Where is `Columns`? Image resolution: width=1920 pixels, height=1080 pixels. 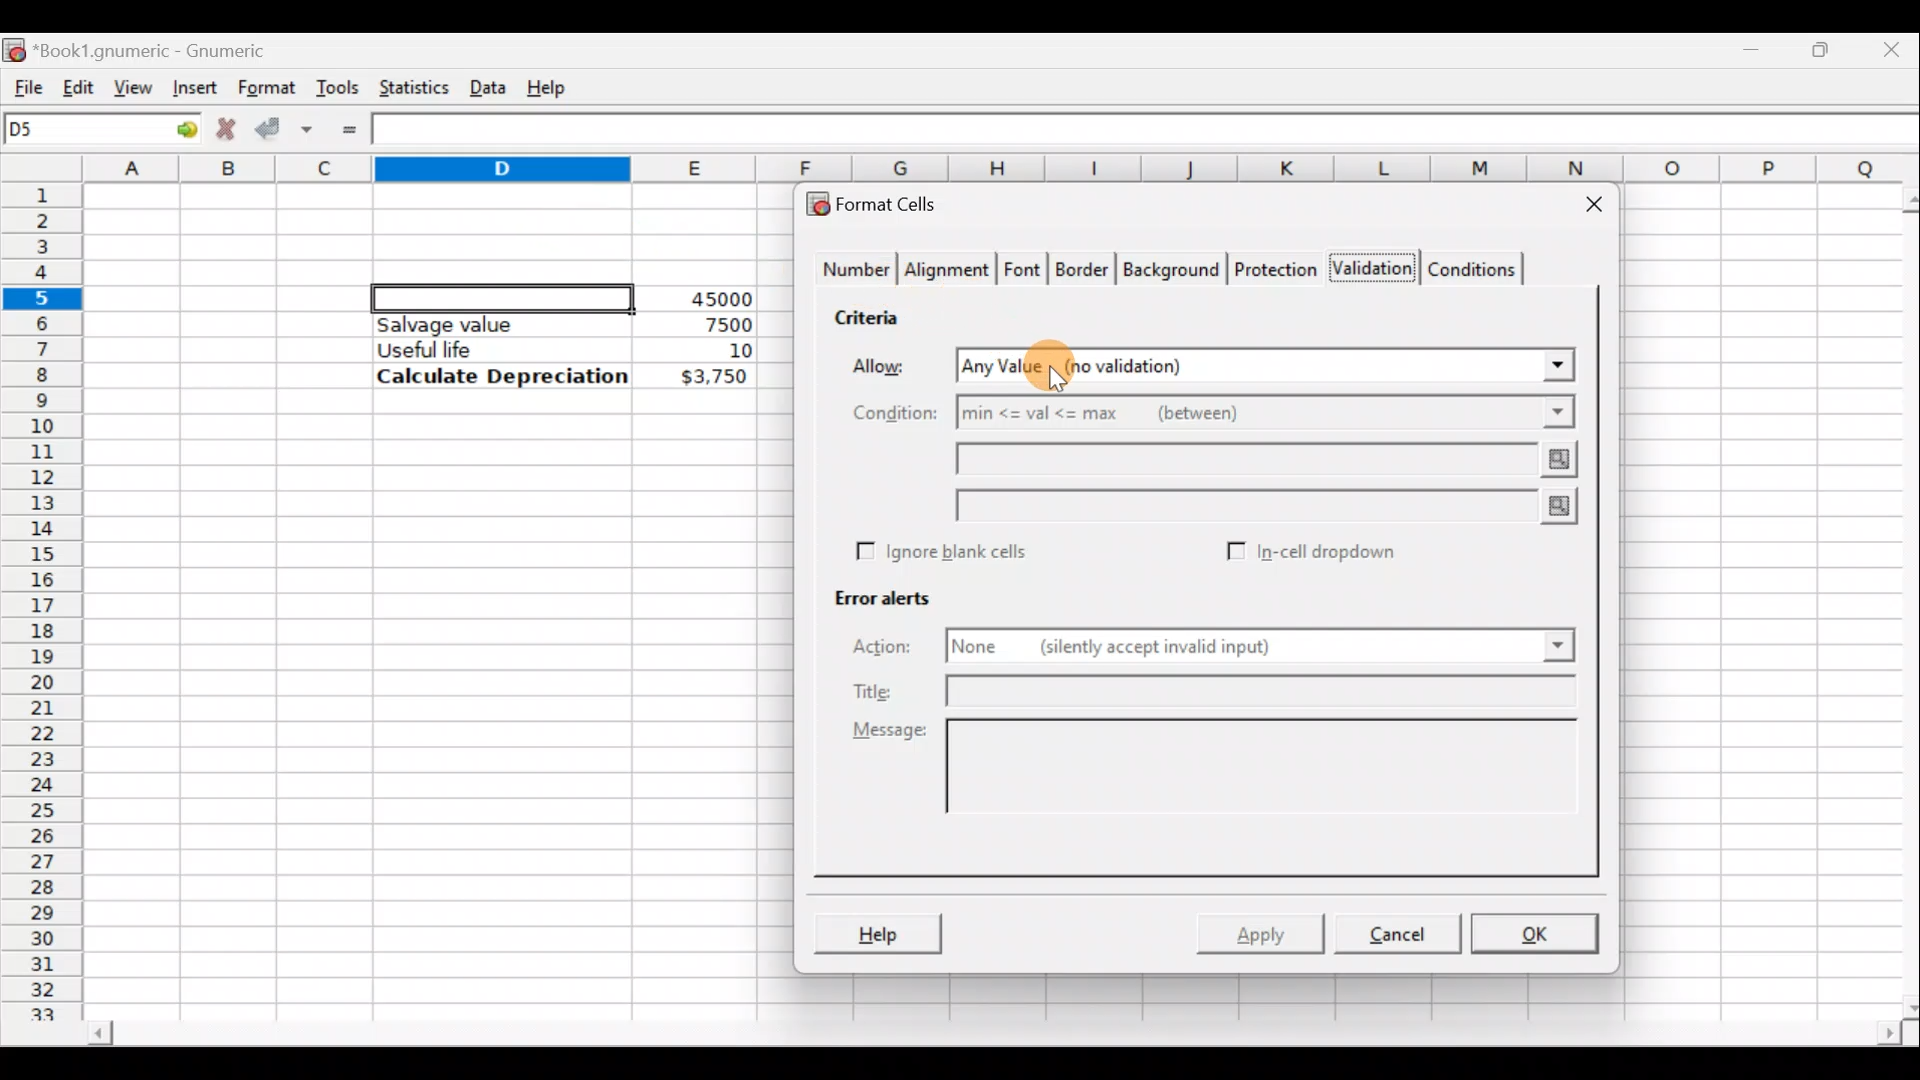 Columns is located at coordinates (1004, 169).